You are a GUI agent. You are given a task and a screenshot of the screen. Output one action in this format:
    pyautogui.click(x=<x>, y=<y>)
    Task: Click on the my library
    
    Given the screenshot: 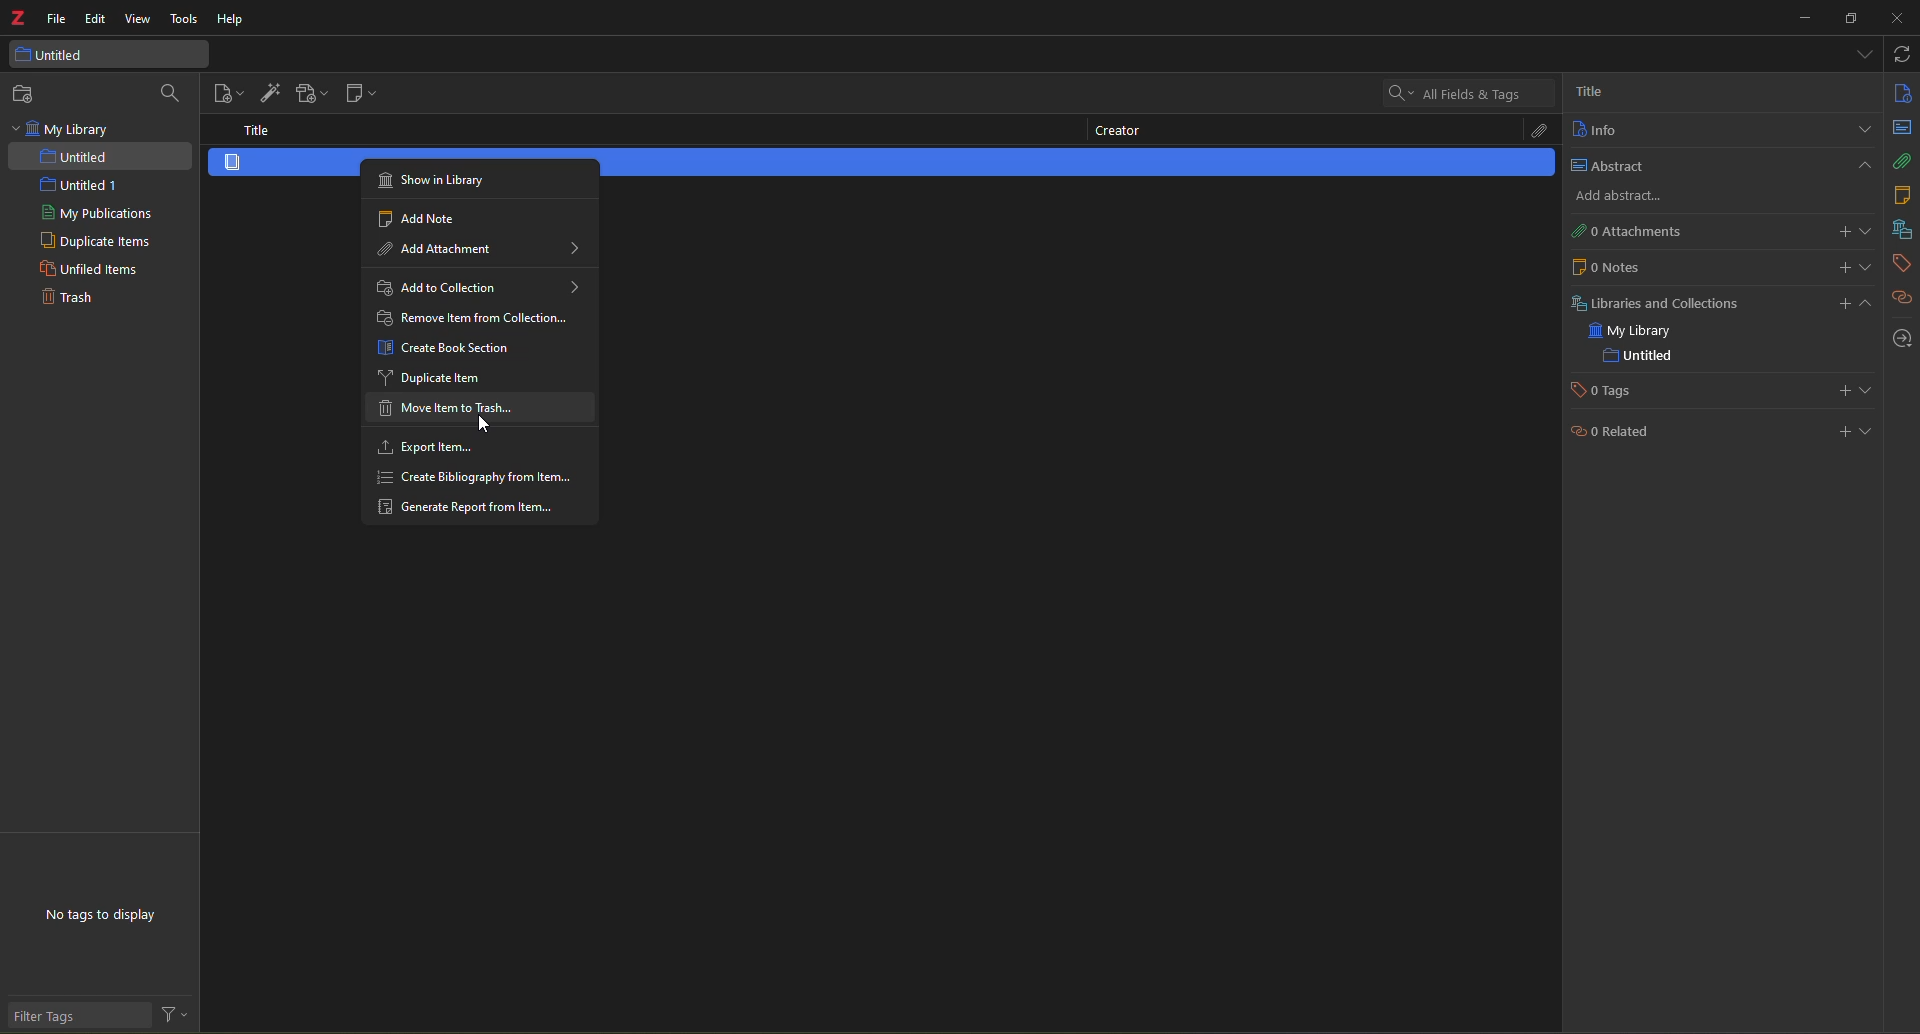 What is the action you would take?
    pyautogui.click(x=1635, y=332)
    